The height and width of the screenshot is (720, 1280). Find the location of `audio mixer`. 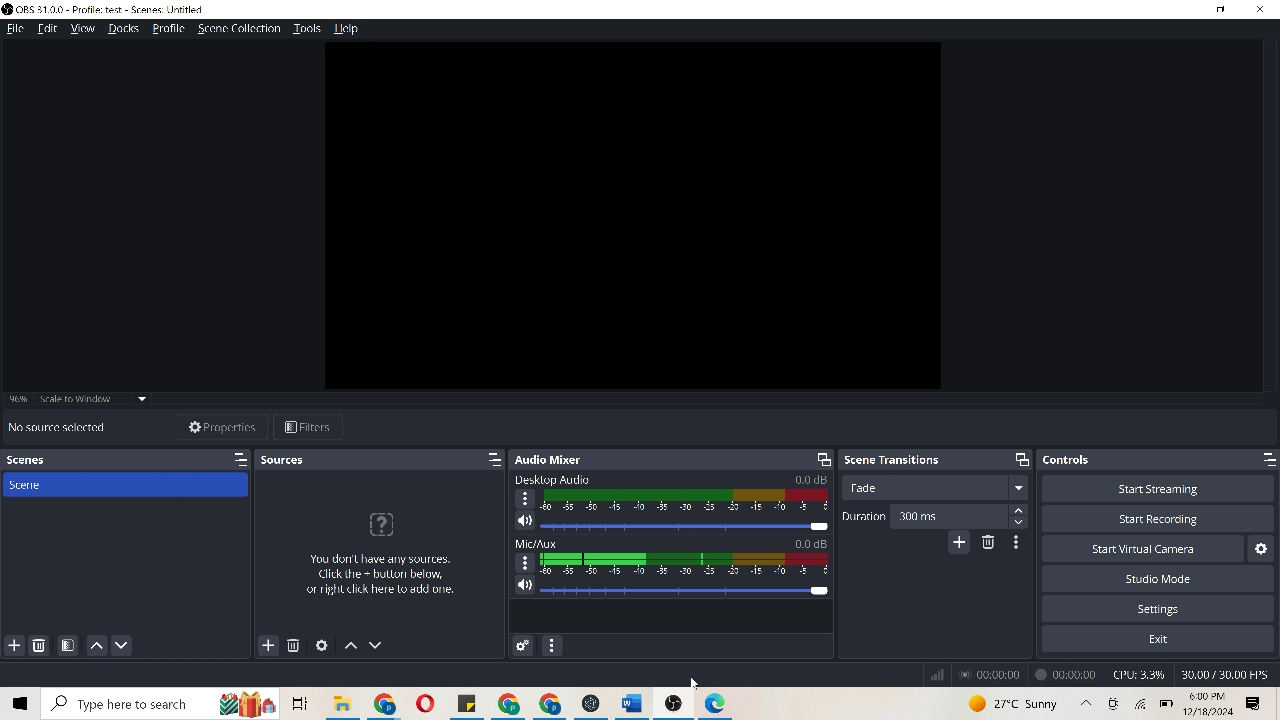

audio mixer is located at coordinates (558, 458).